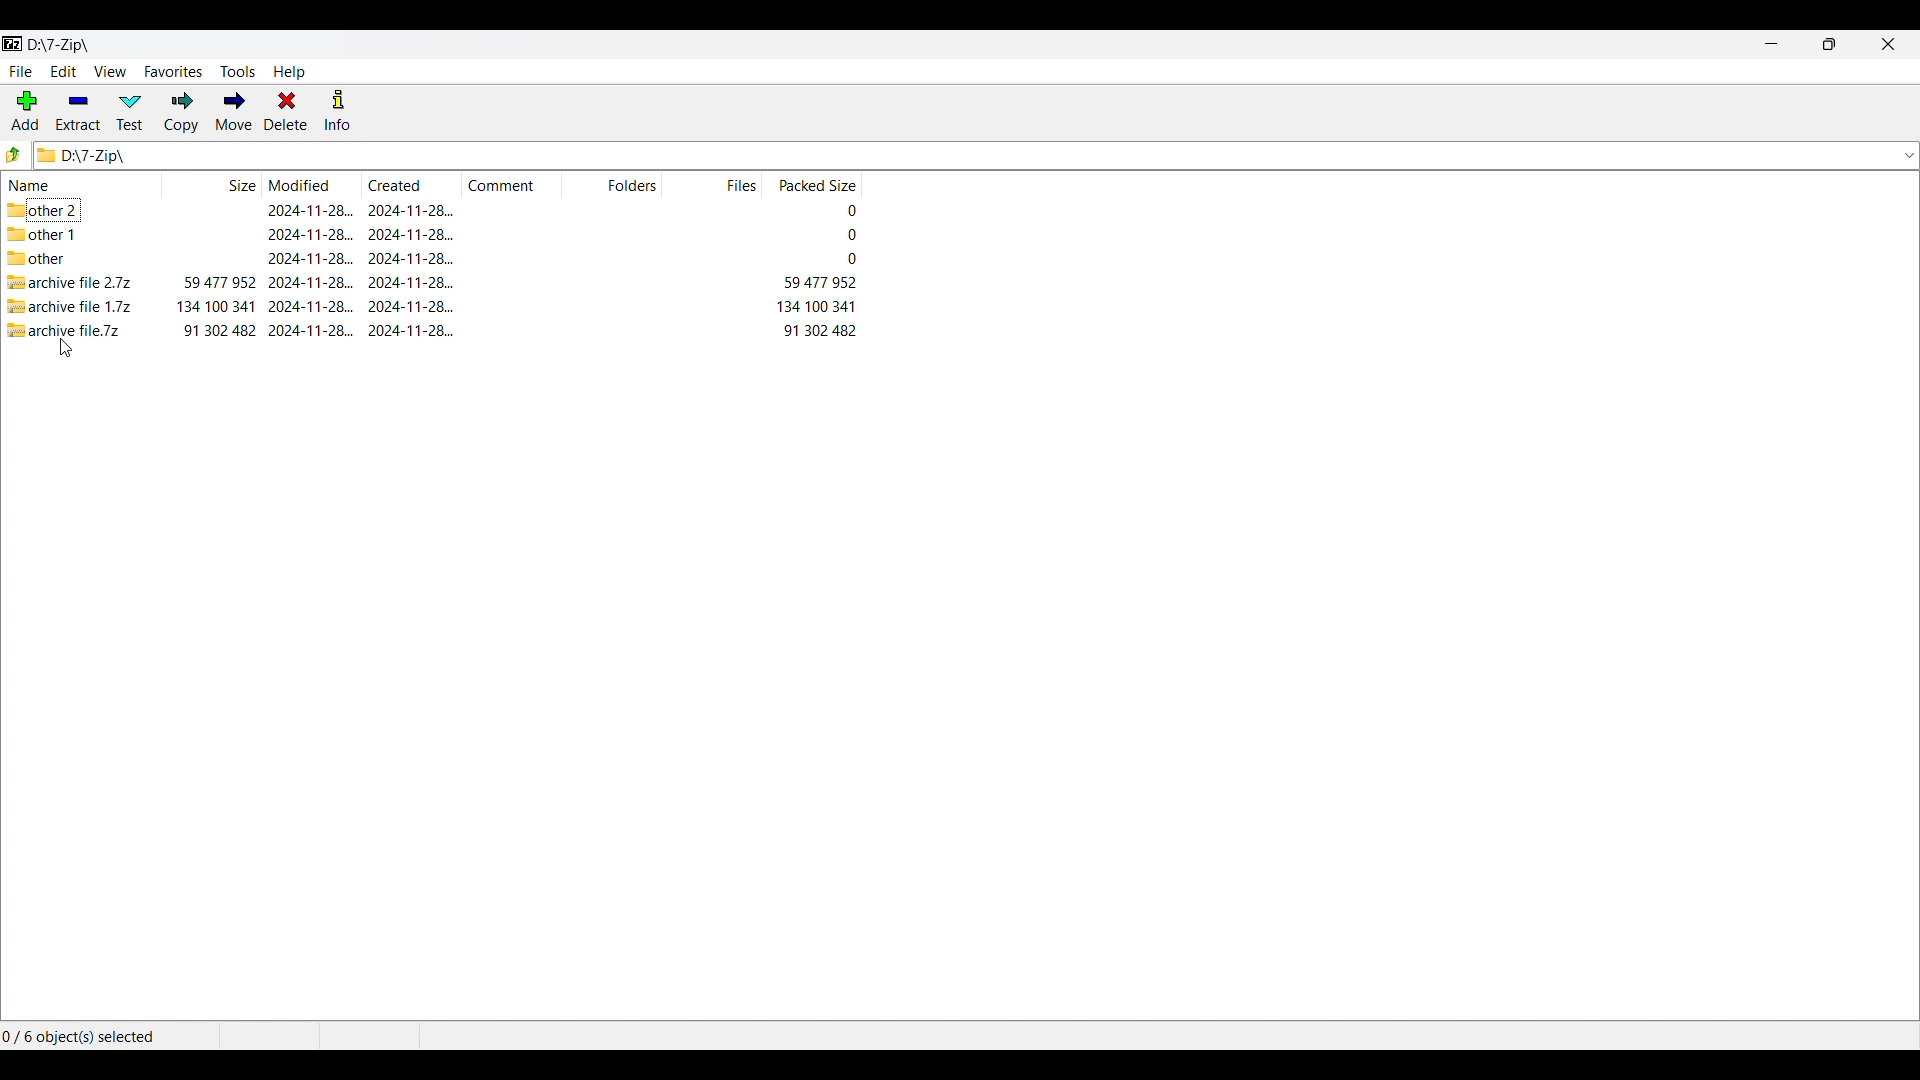 The height and width of the screenshot is (1080, 1920). What do you see at coordinates (86, 1037) in the screenshot?
I see `Selected files out of the total number of files in the folder` at bounding box center [86, 1037].